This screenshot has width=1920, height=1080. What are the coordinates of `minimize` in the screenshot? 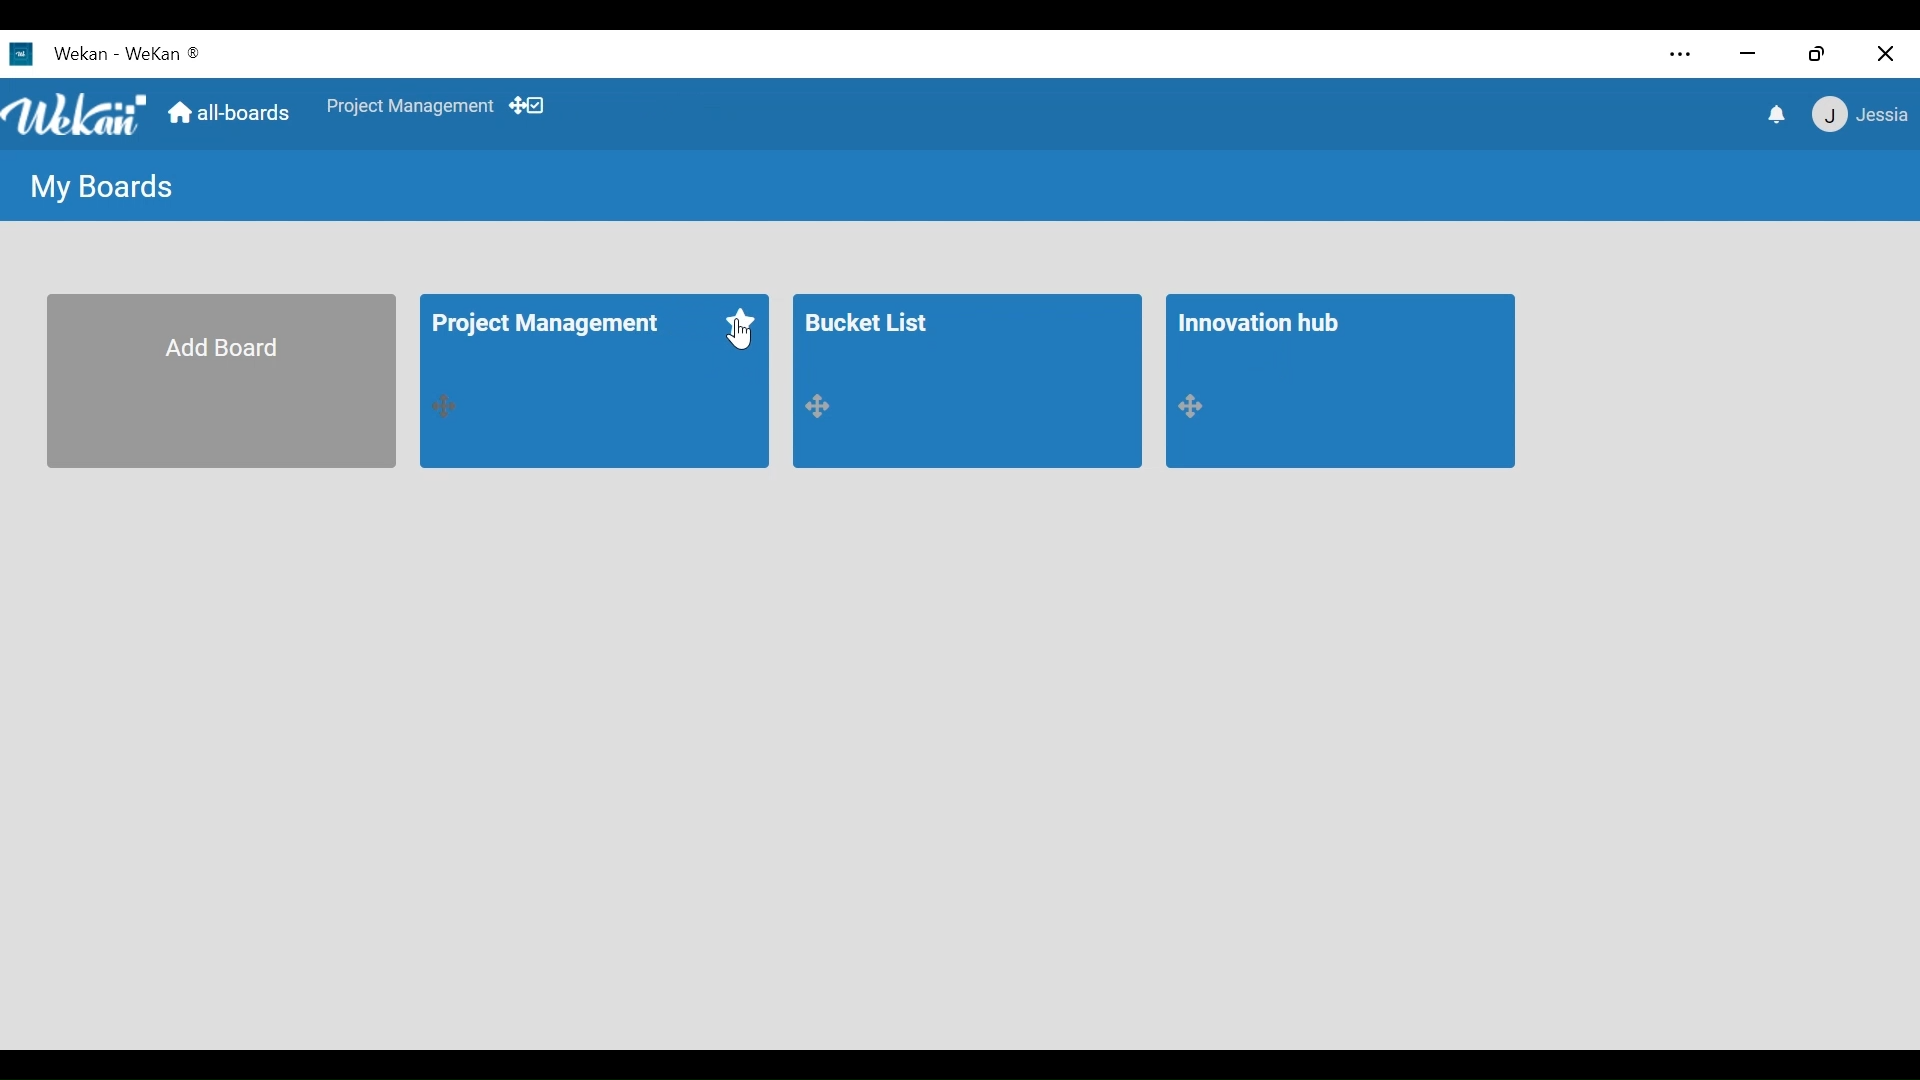 It's located at (1747, 56).